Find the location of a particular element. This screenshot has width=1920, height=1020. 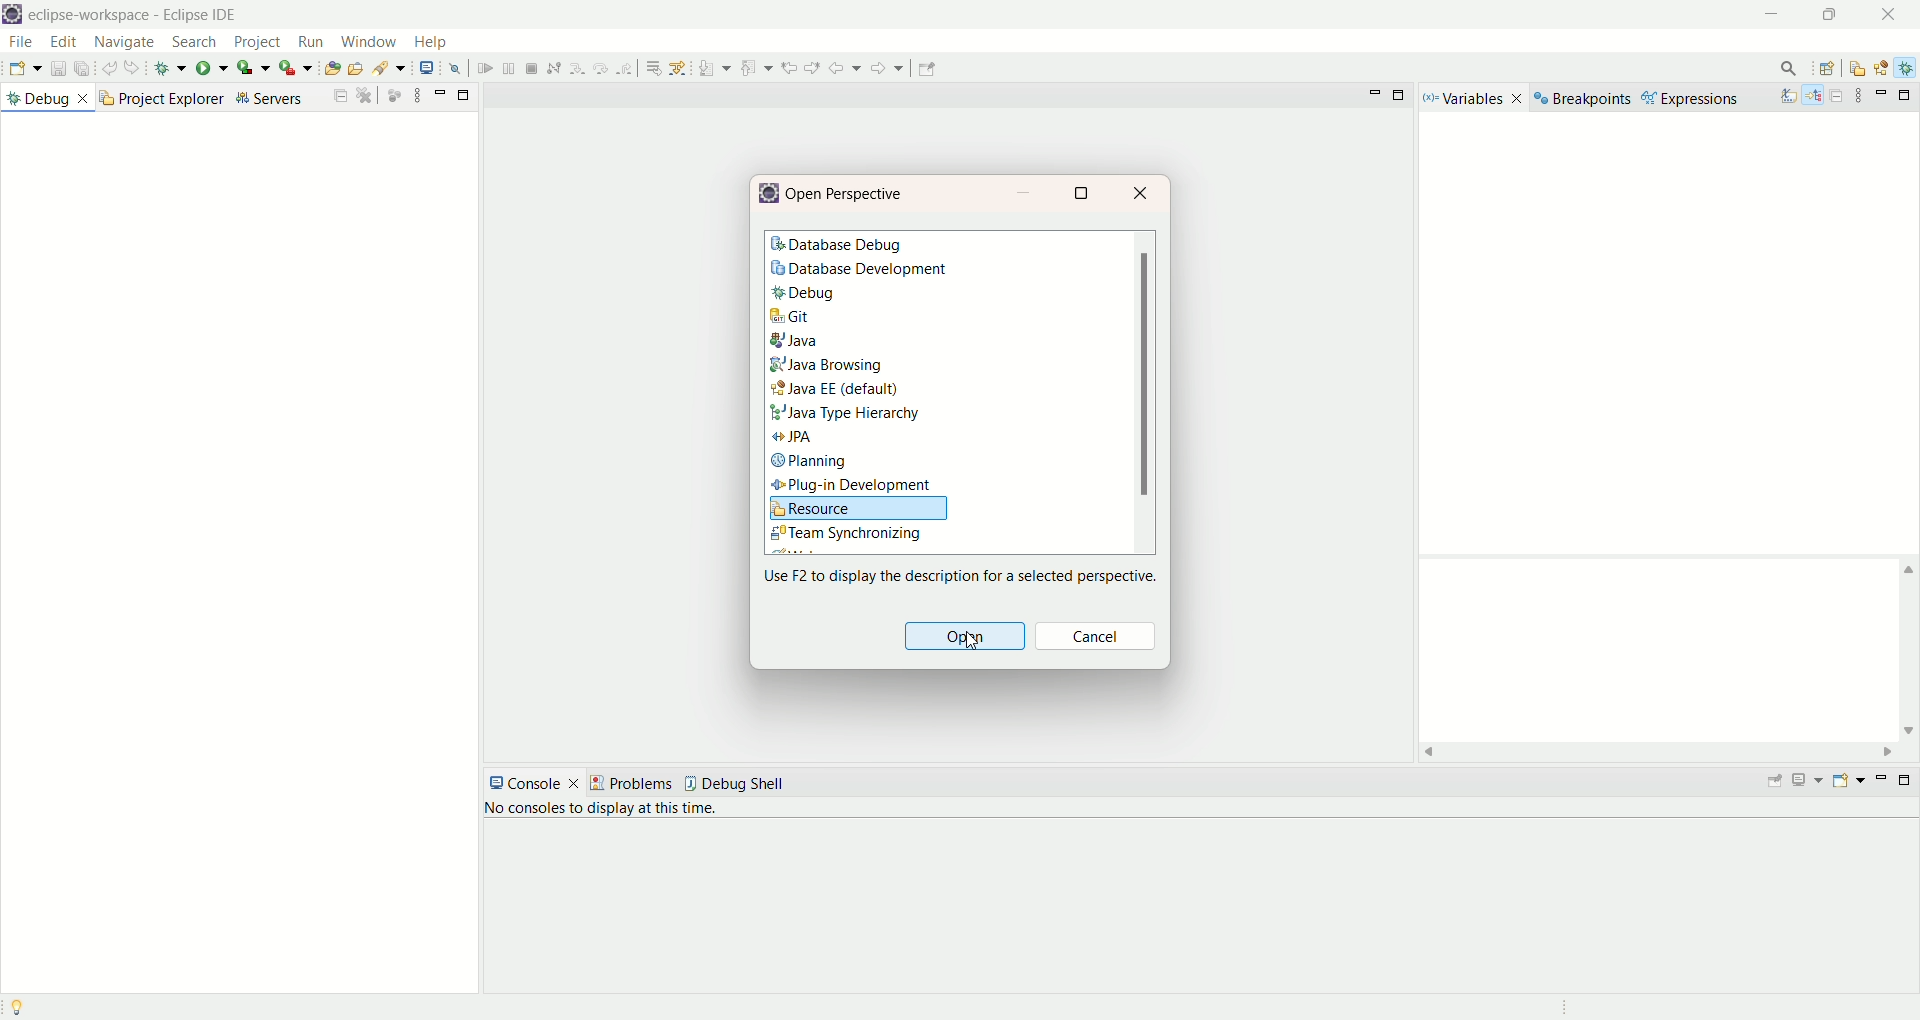

close is located at coordinates (1142, 194).